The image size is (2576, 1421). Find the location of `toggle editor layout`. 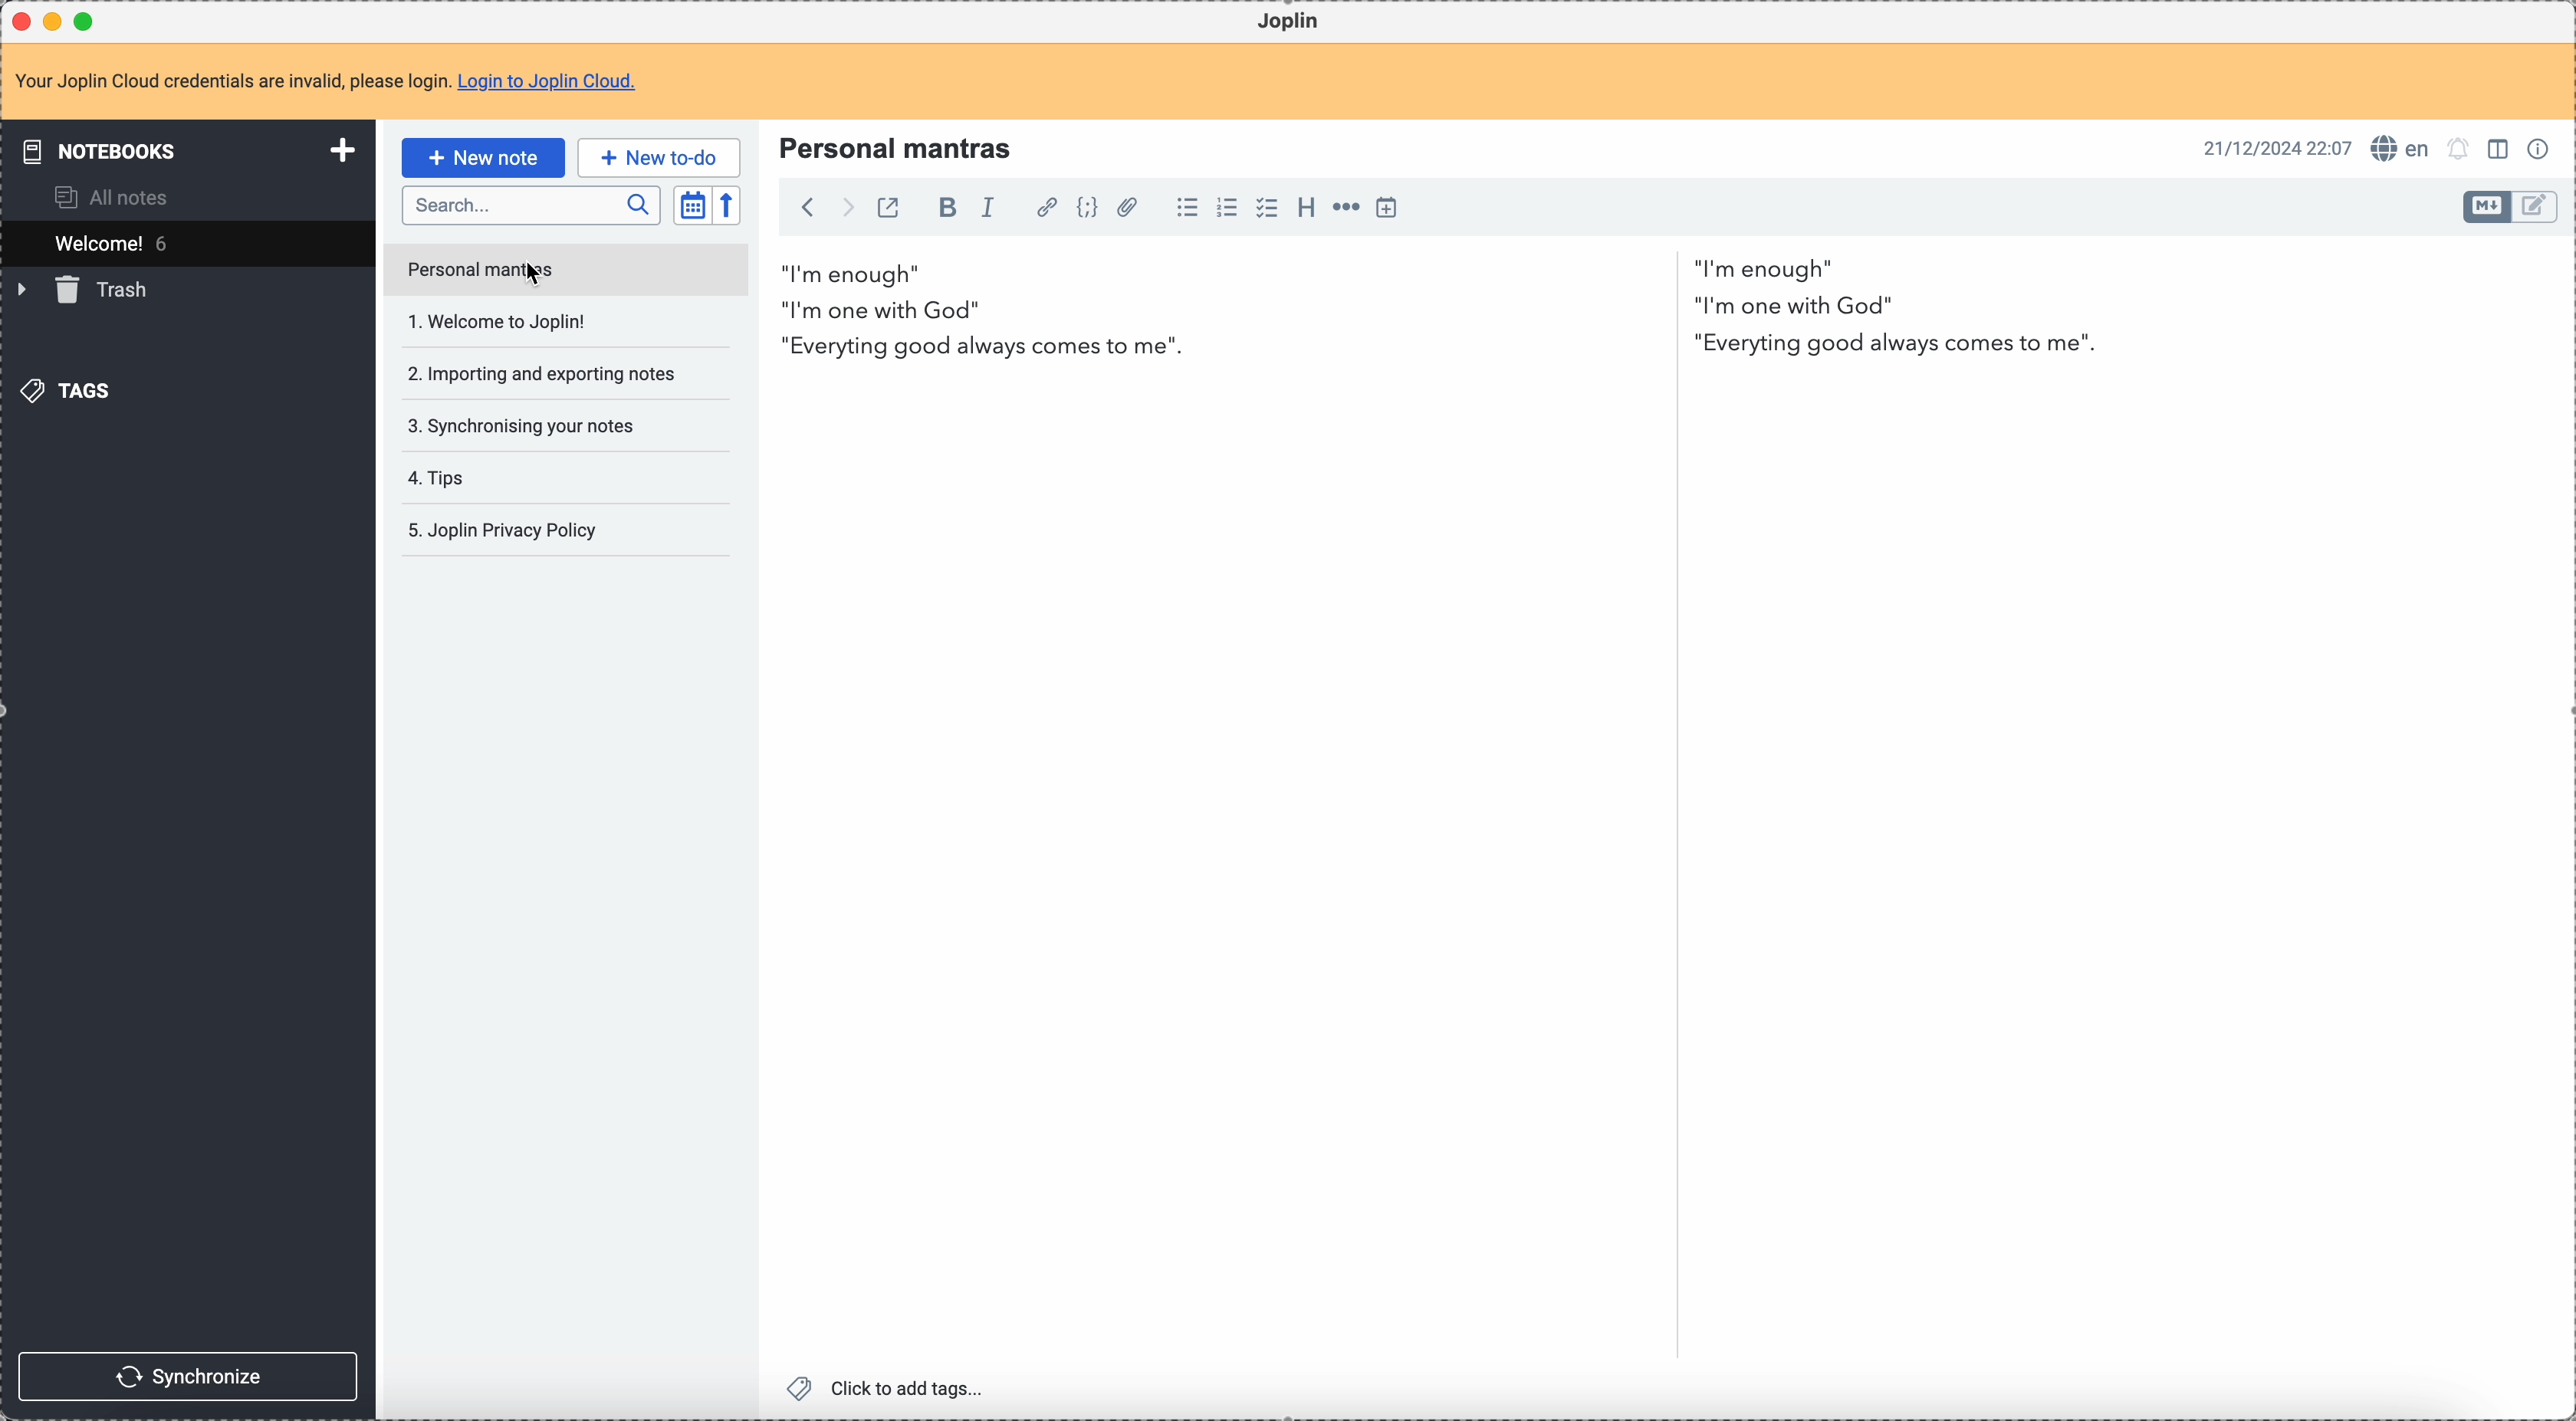

toggle editor layout is located at coordinates (2489, 208).